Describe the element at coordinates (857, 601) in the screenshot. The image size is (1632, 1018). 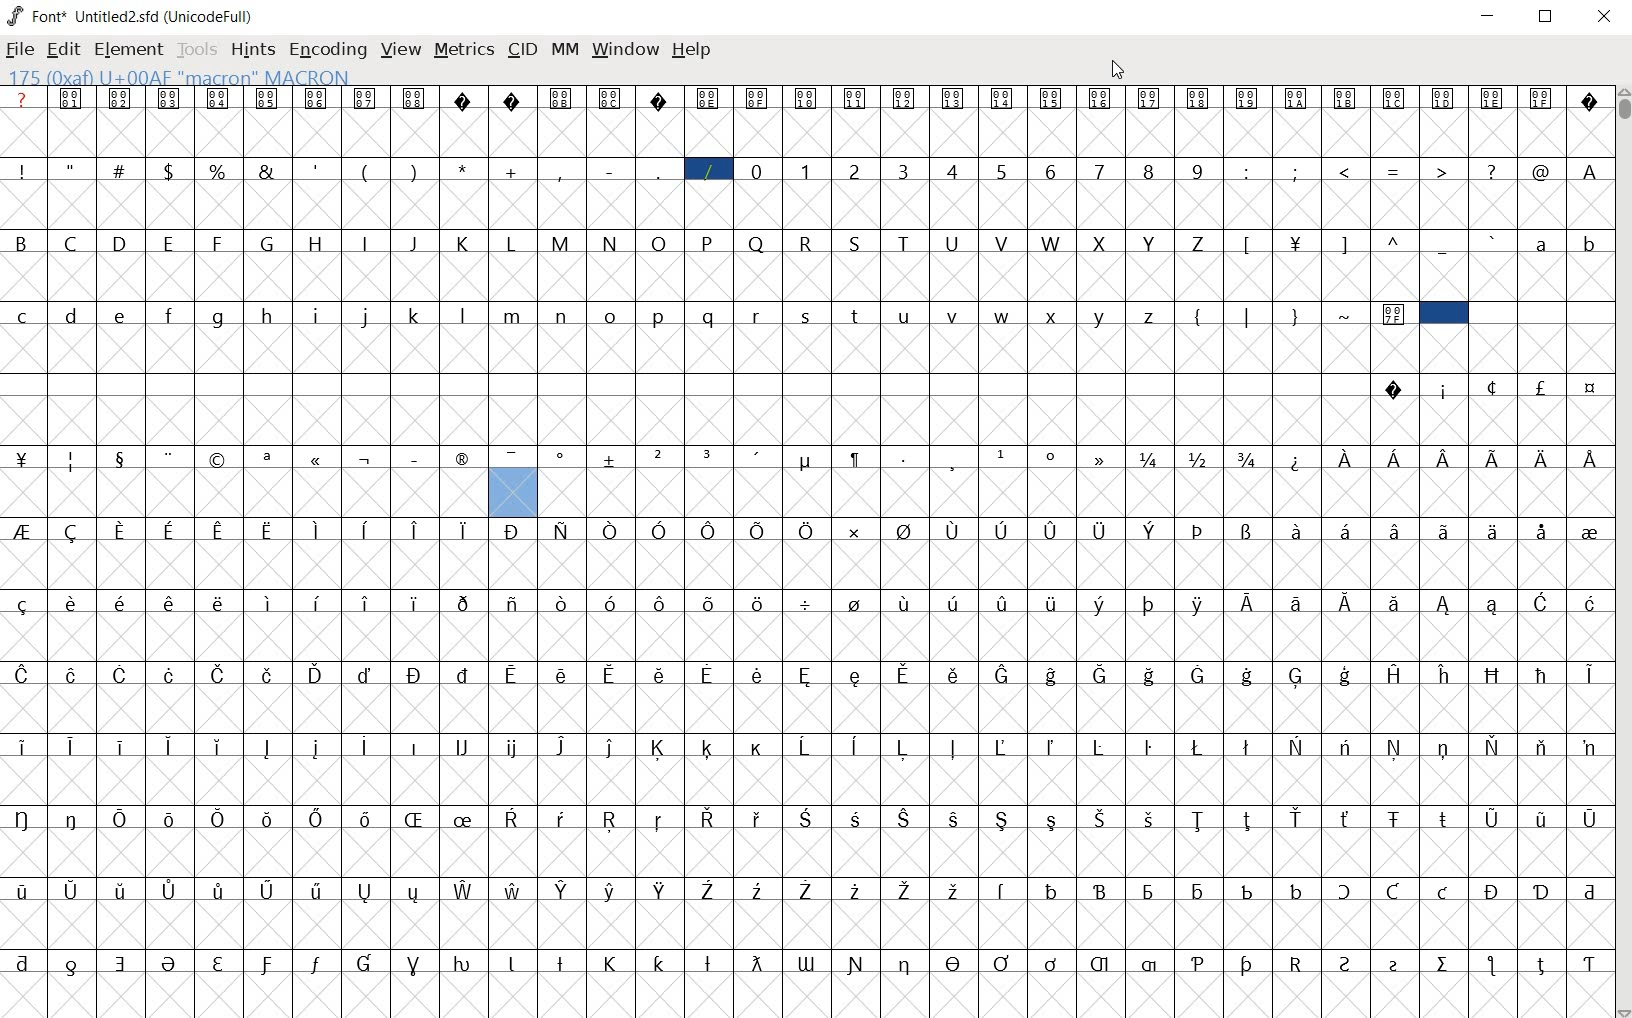
I see `Symbol` at that location.